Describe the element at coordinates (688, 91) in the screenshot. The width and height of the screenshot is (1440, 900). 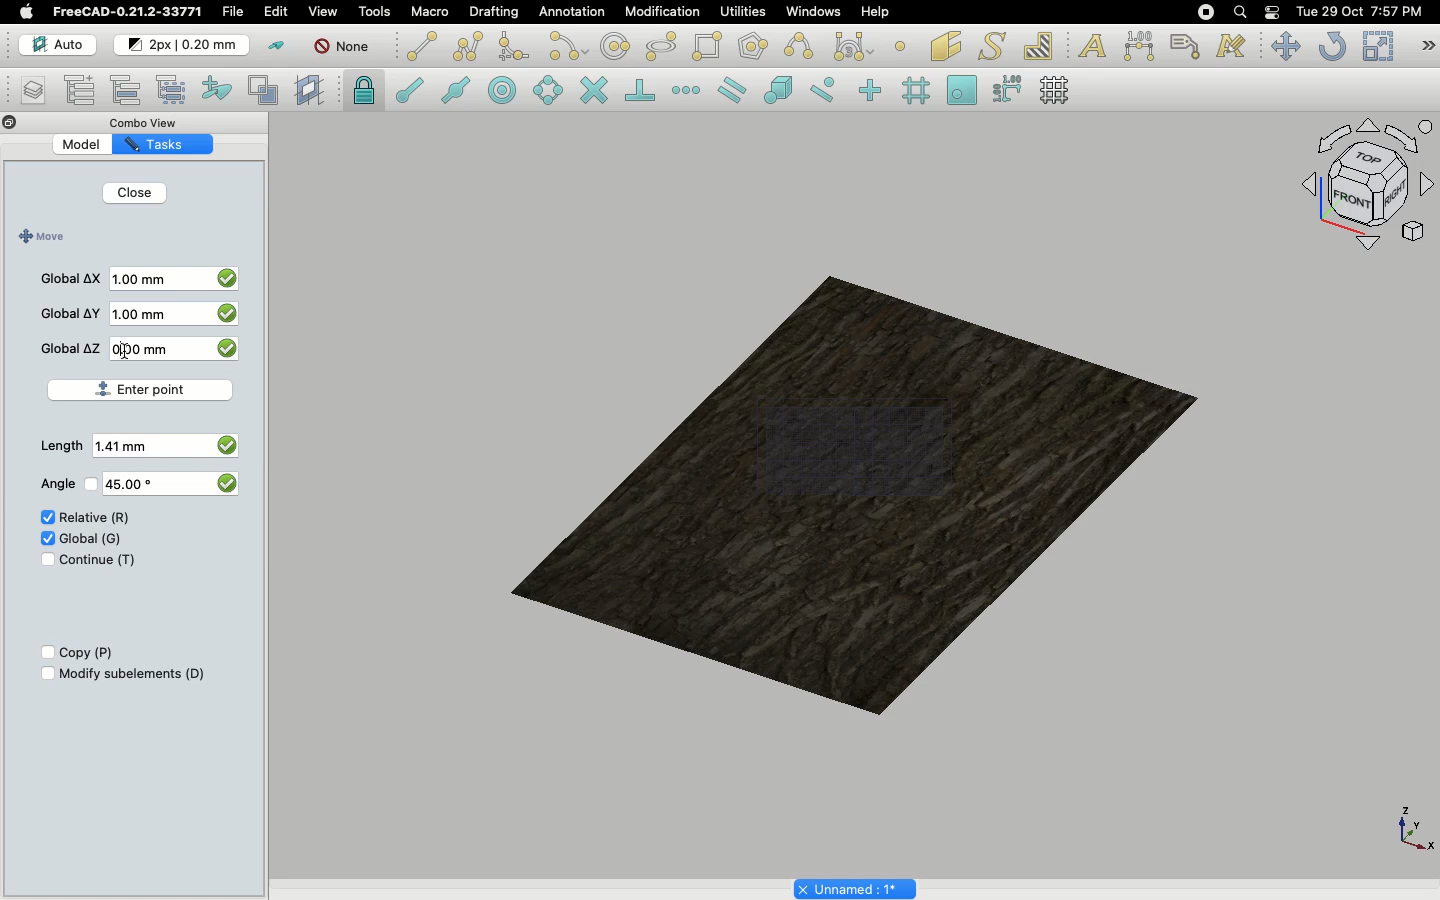
I see `Snap extension` at that location.